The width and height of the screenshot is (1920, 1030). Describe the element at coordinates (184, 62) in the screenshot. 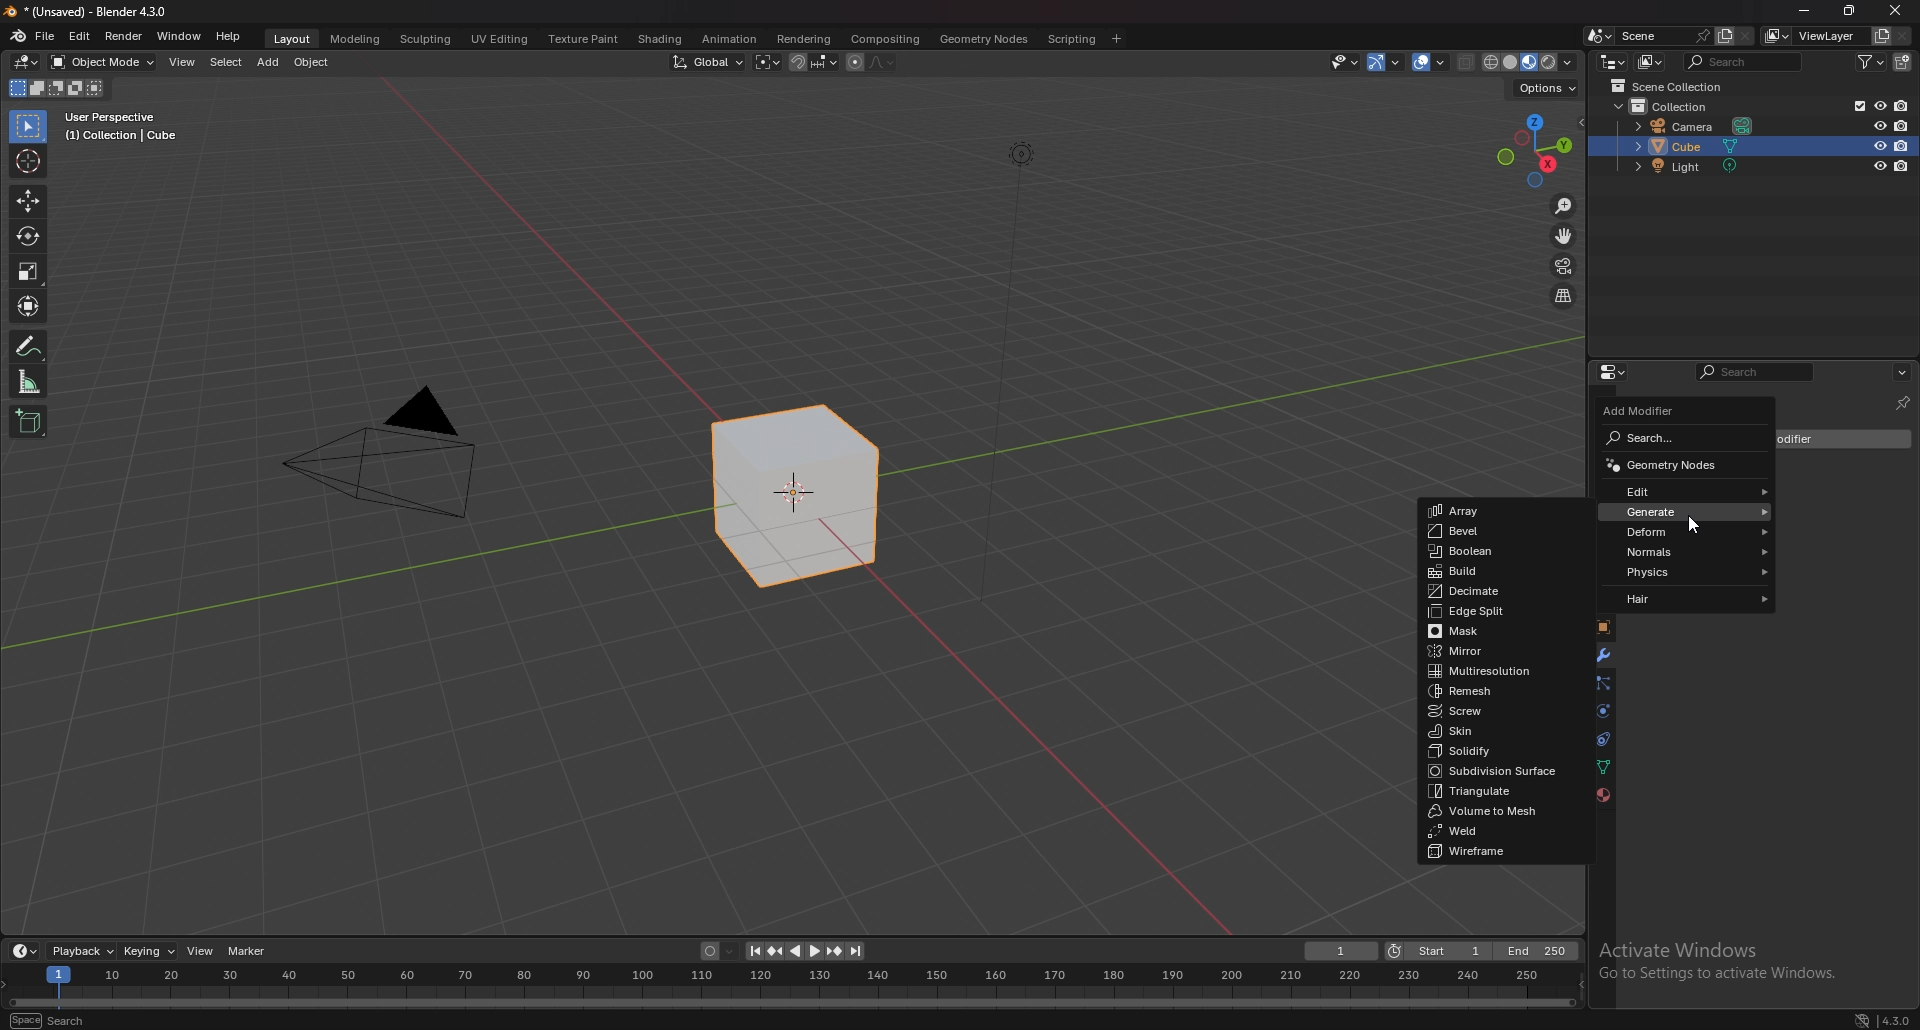

I see `view` at that location.